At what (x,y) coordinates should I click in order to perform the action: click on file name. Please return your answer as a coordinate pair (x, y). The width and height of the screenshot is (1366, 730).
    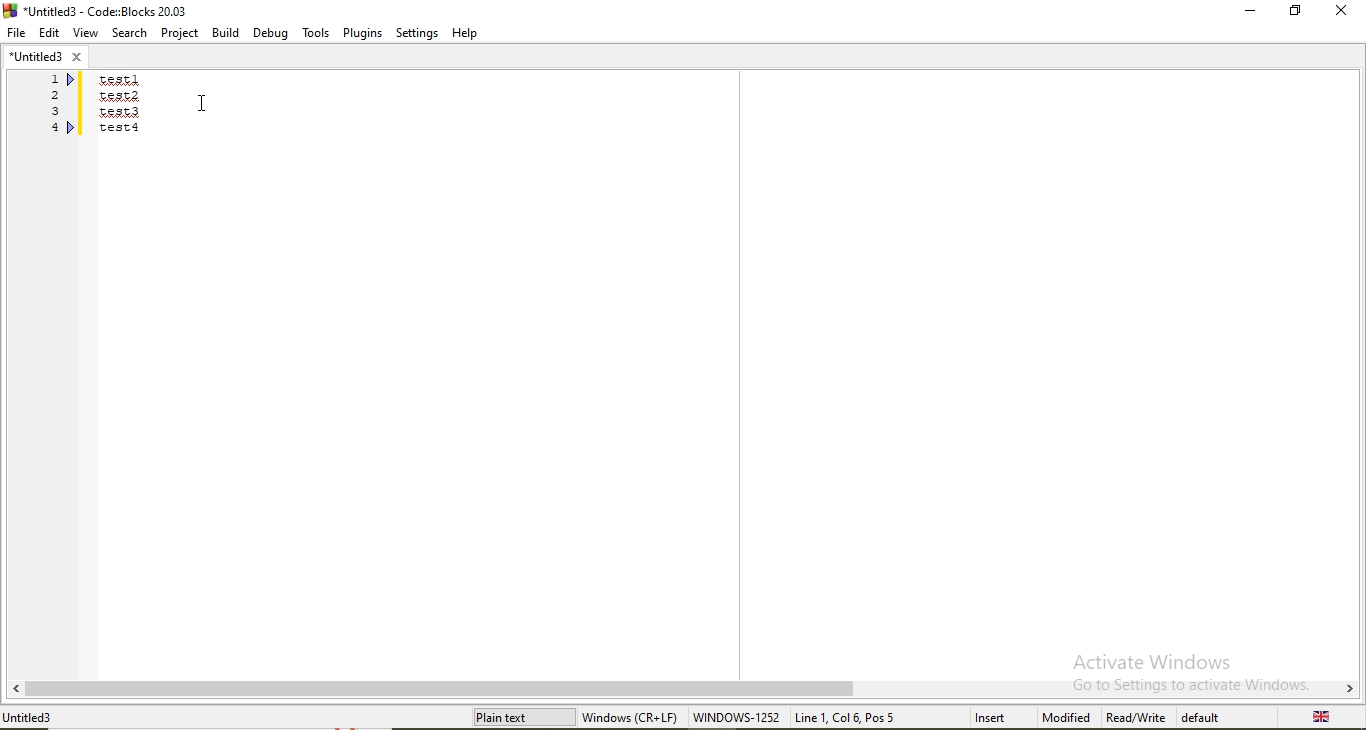
    Looking at the image, I should click on (38, 717).